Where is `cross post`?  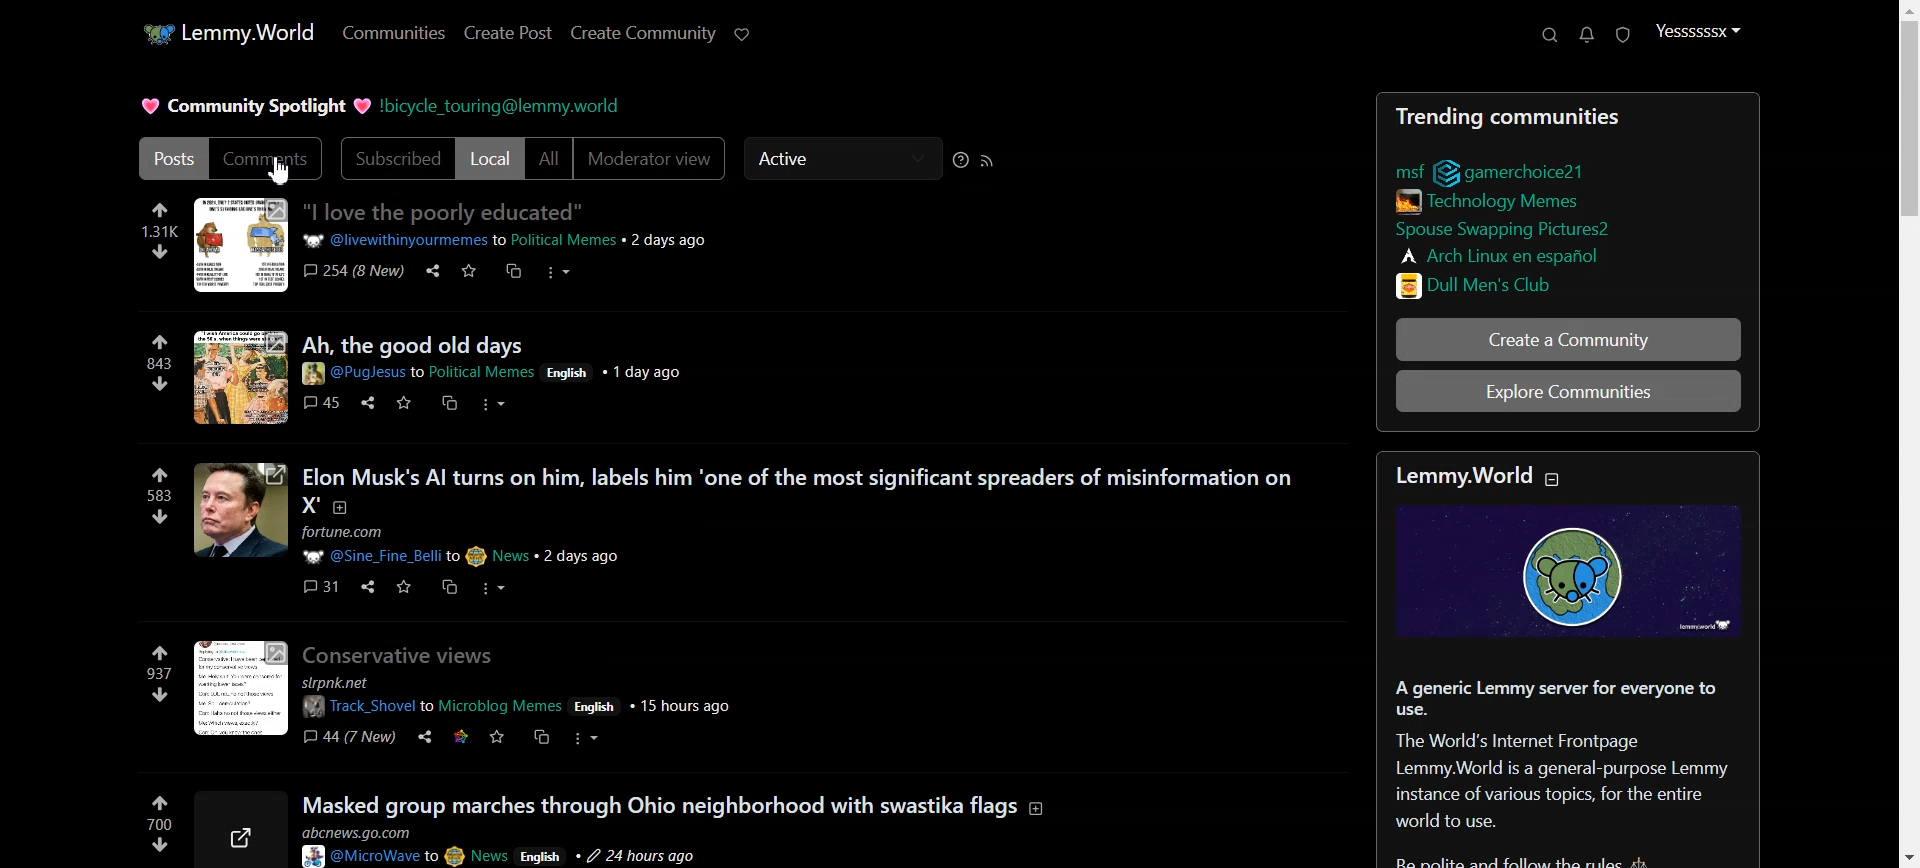 cross post is located at coordinates (539, 734).